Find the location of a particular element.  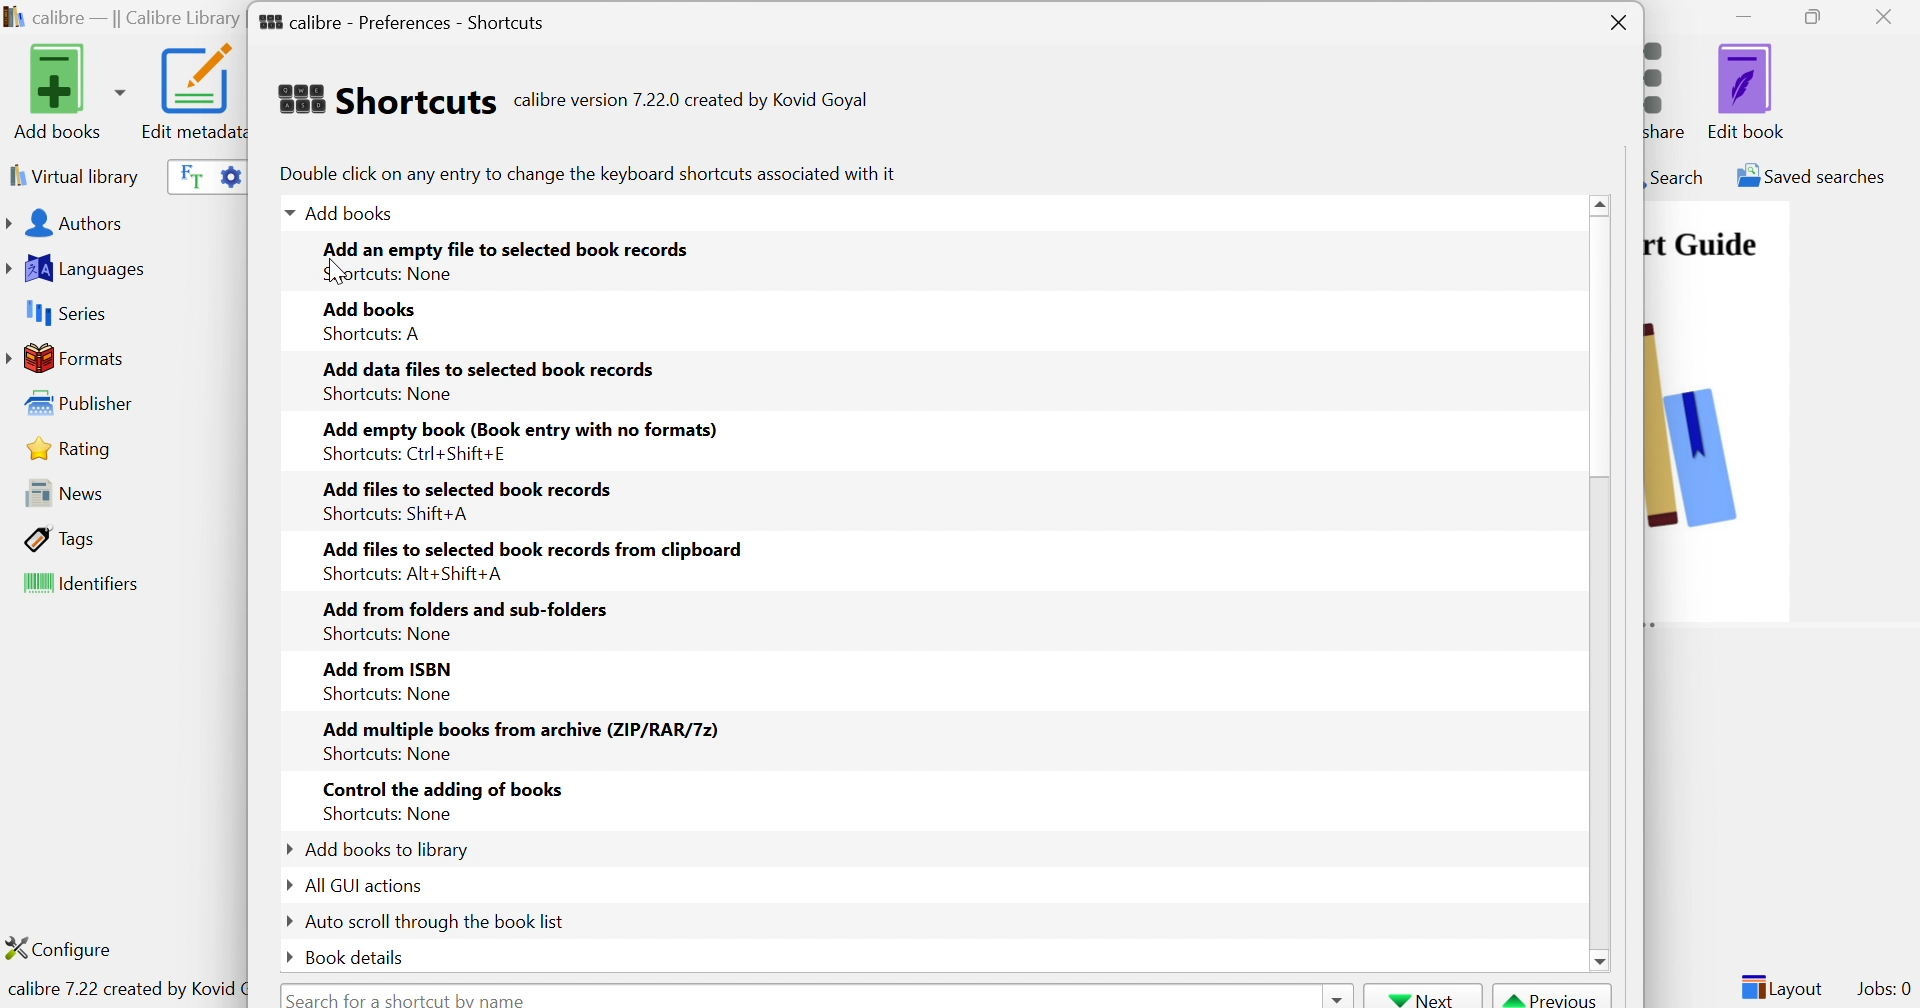

Add books is located at coordinates (372, 307).